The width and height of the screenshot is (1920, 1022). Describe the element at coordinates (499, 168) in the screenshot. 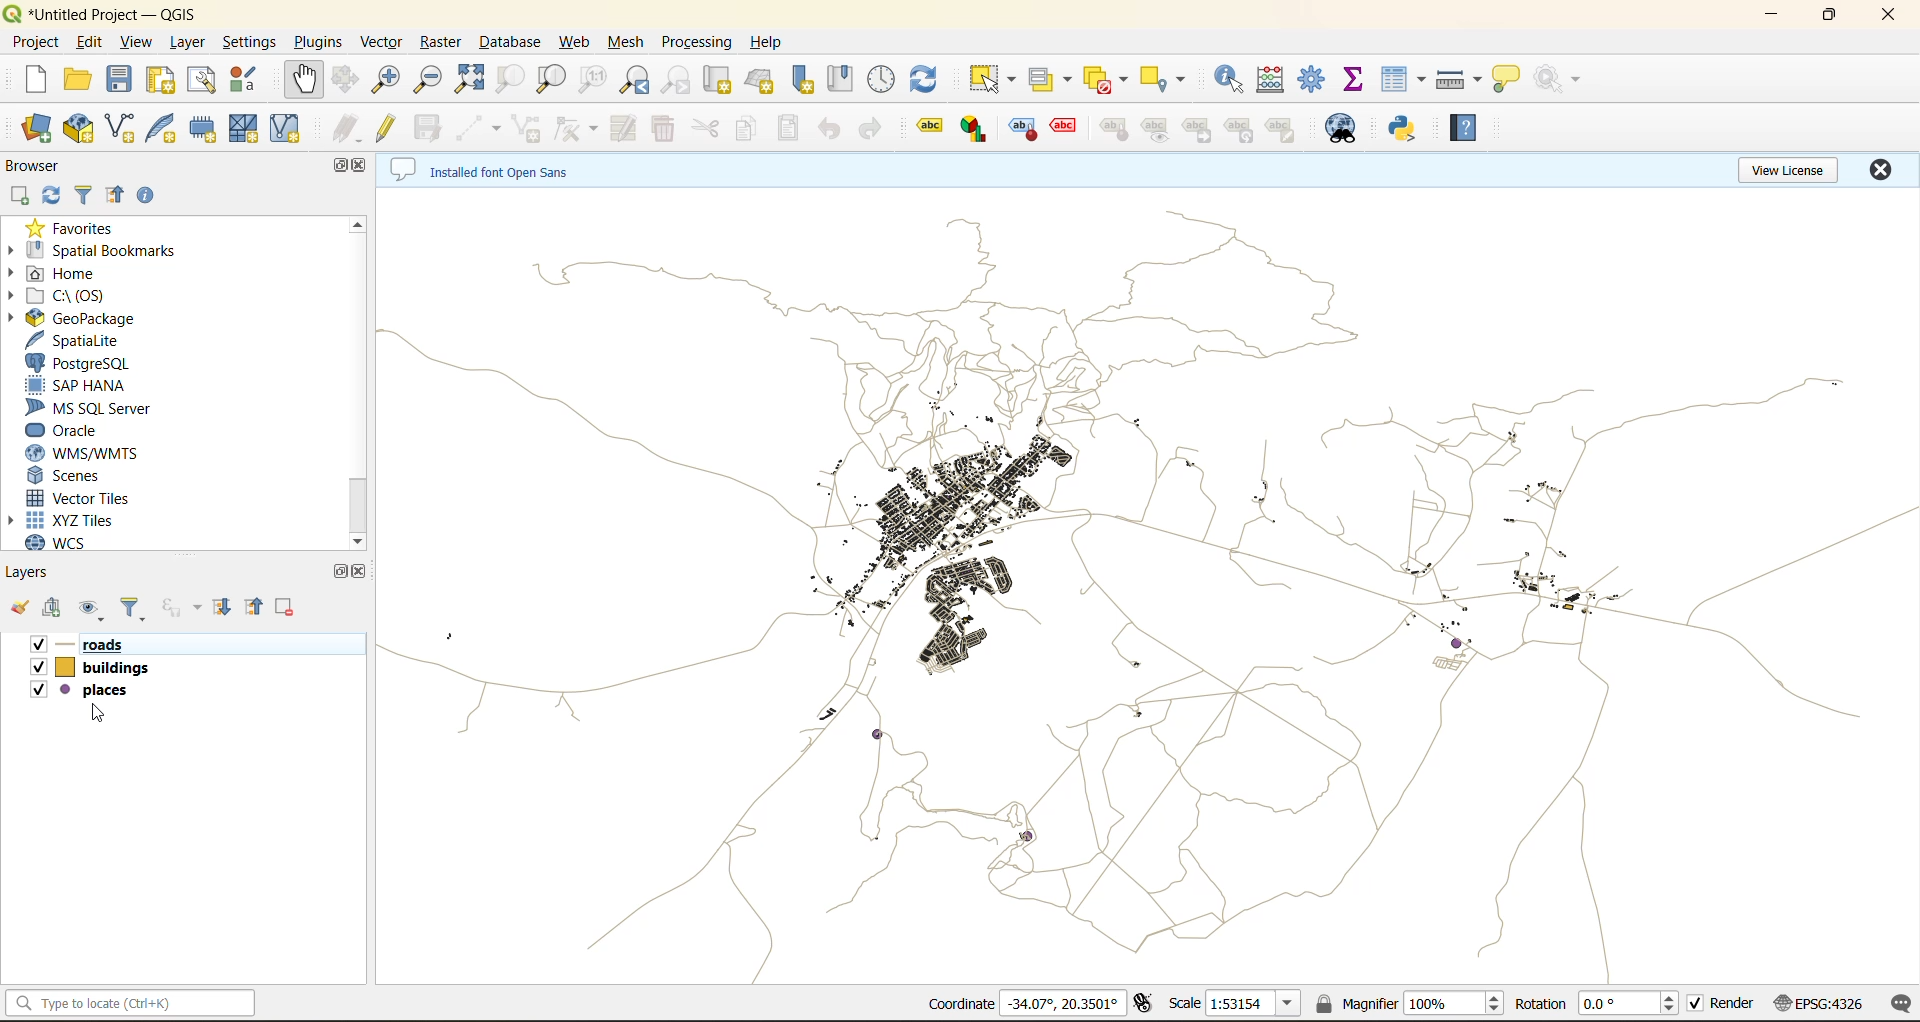

I see `metadata` at that location.